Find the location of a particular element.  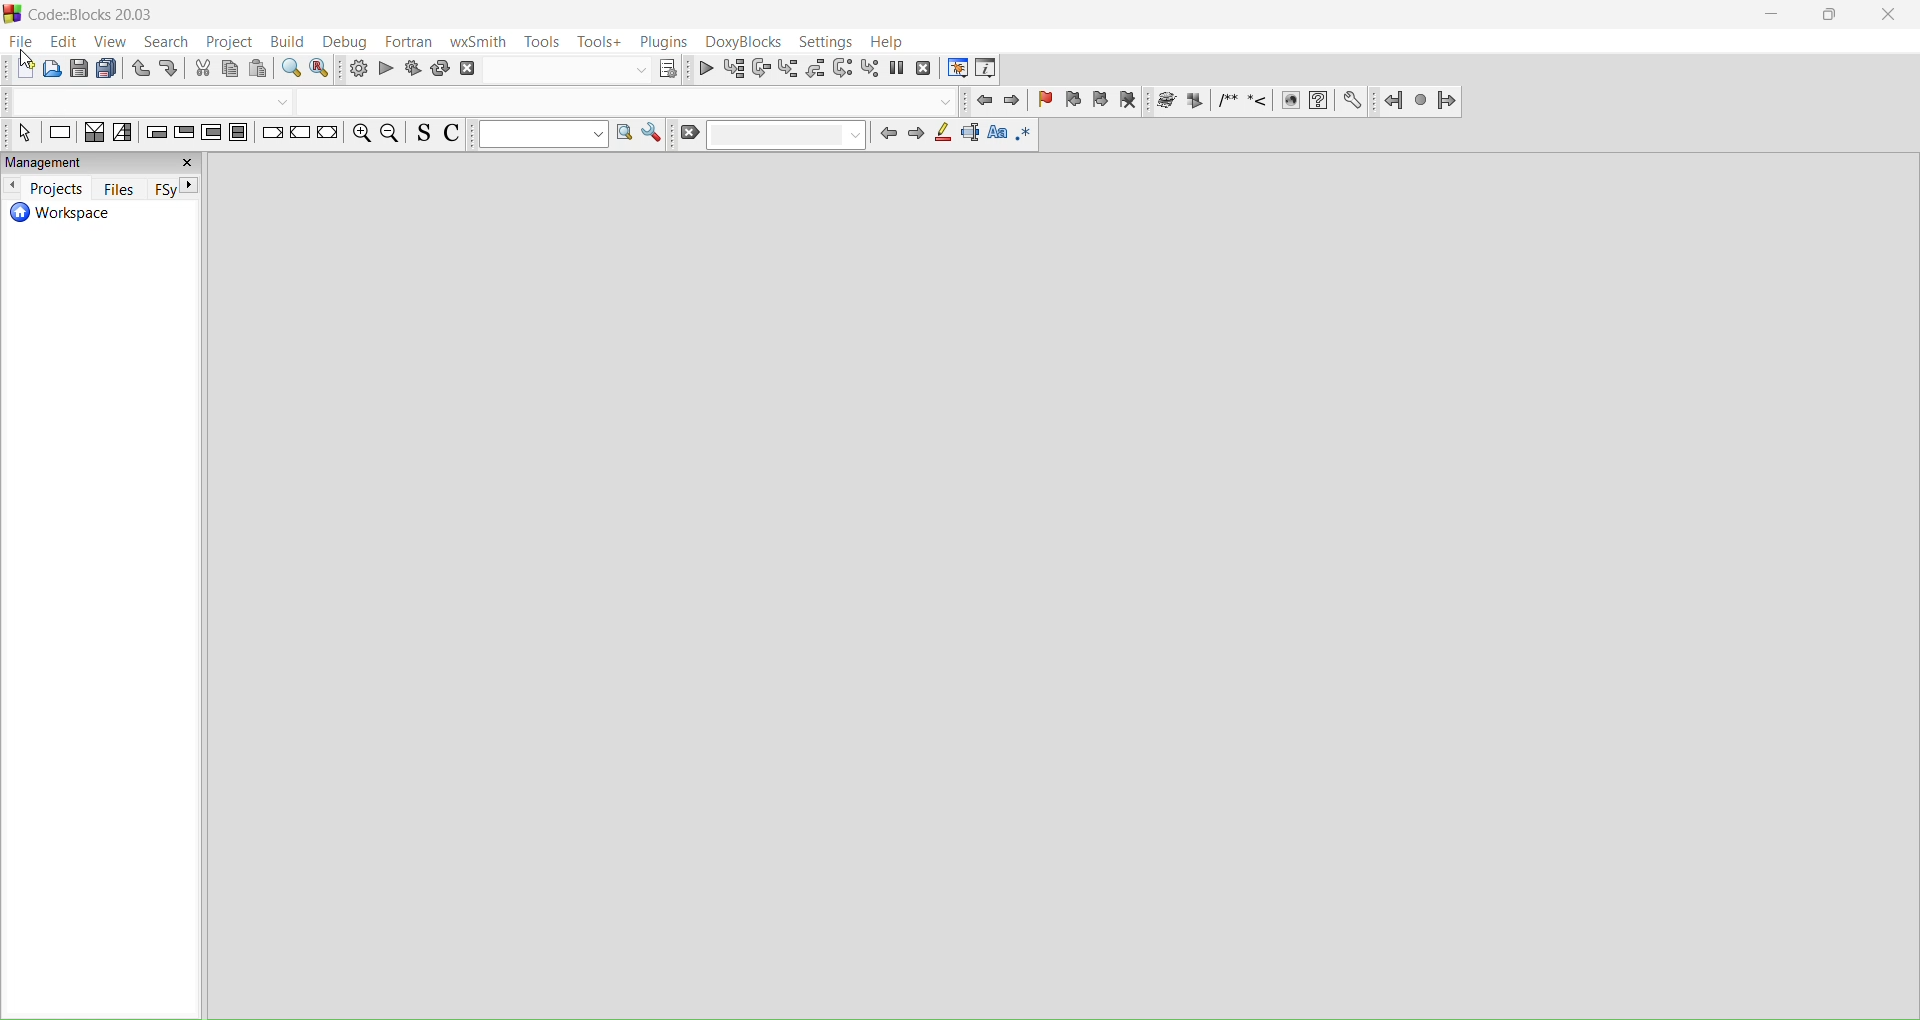

instructions is located at coordinates (60, 134).